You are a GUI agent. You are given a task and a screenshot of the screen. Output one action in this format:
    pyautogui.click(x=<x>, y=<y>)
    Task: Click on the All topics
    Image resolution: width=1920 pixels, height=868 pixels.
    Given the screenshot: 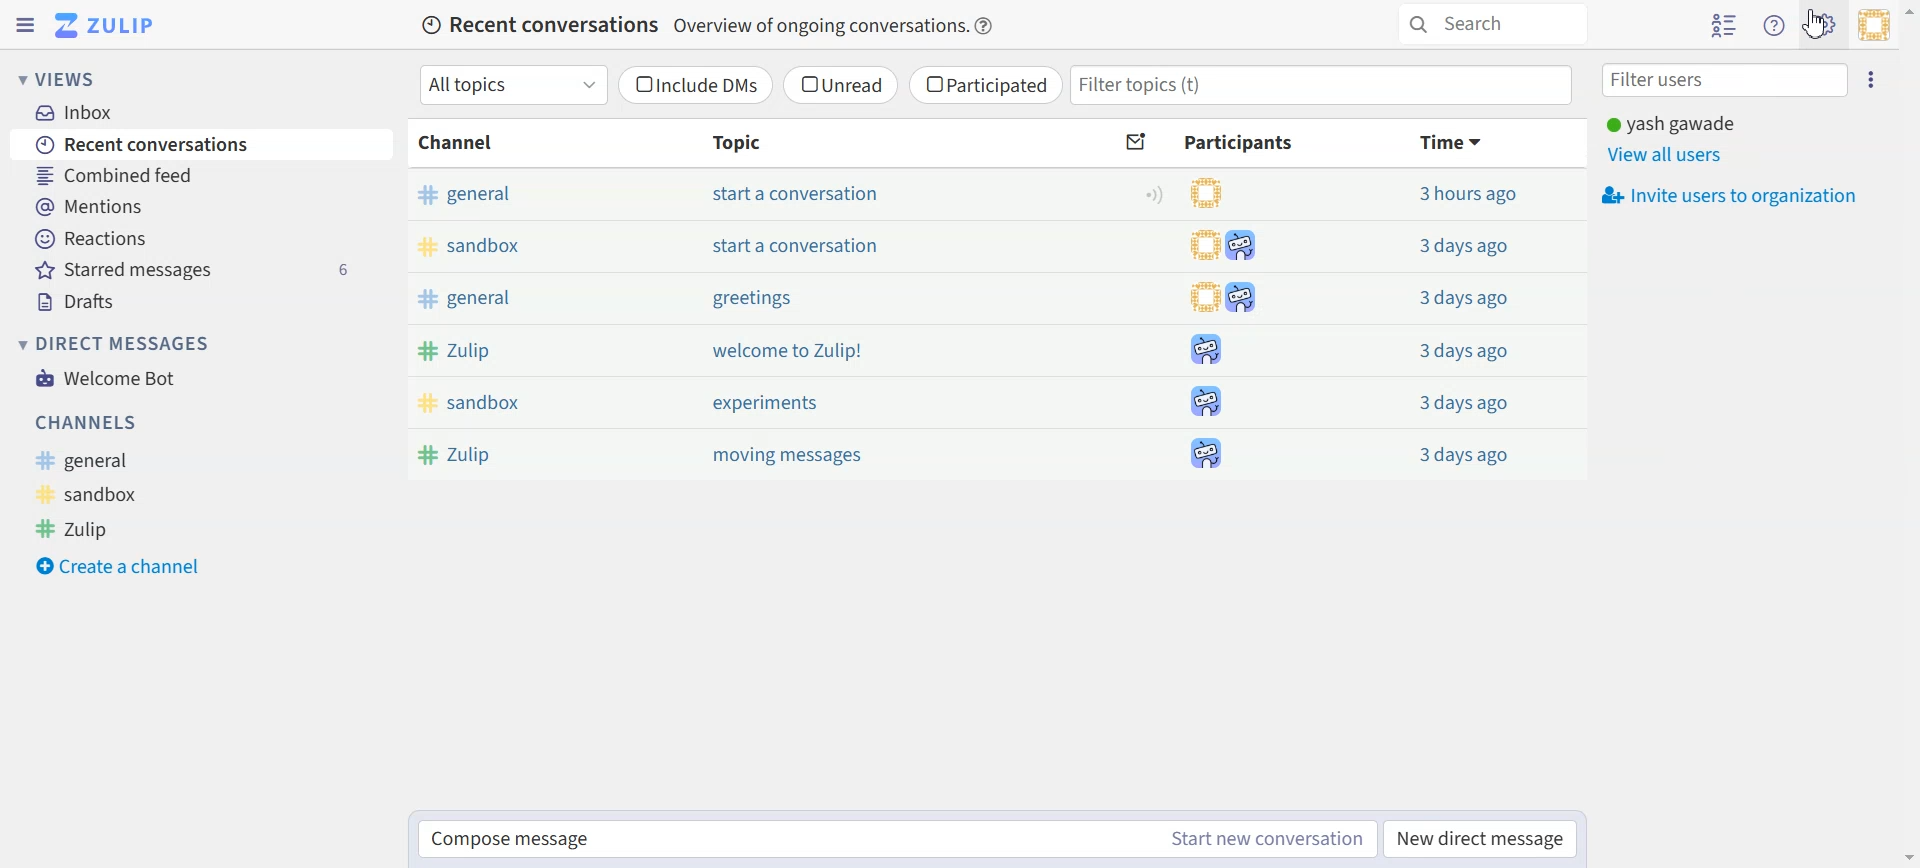 What is the action you would take?
    pyautogui.click(x=515, y=86)
    